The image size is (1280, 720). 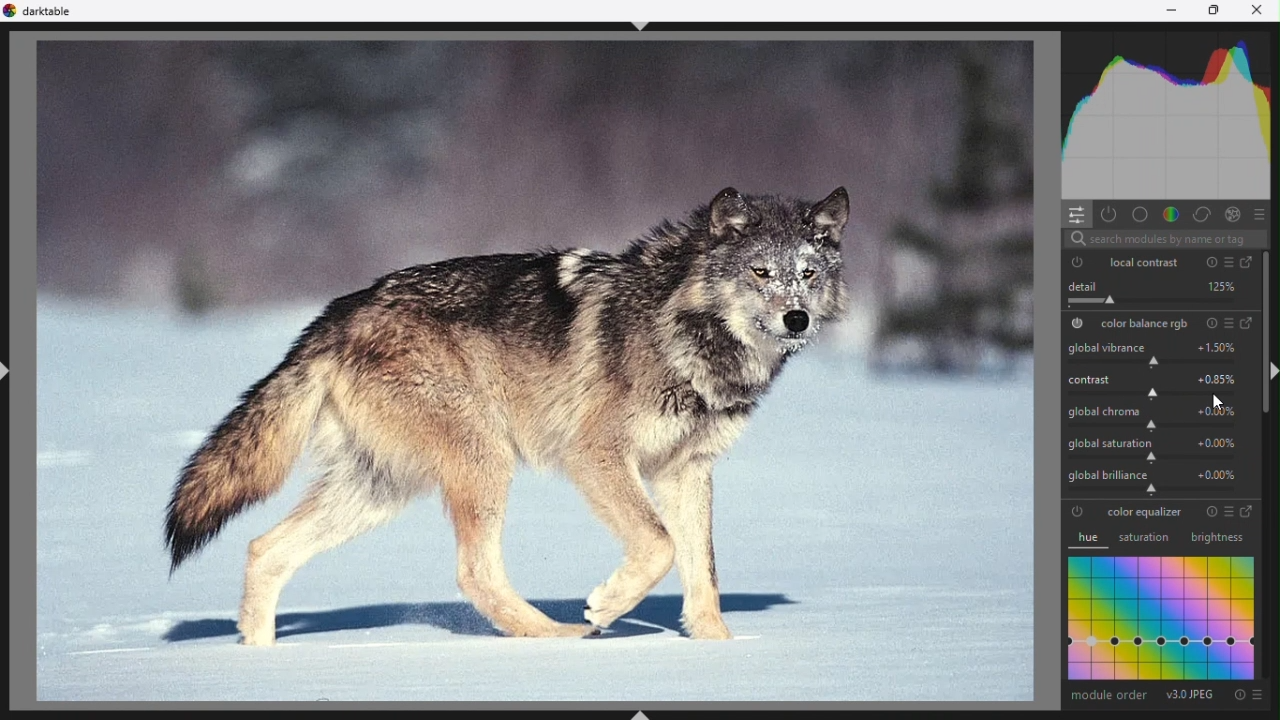 I want to click on search modules by name or tags, so click(x=1164, y=239).